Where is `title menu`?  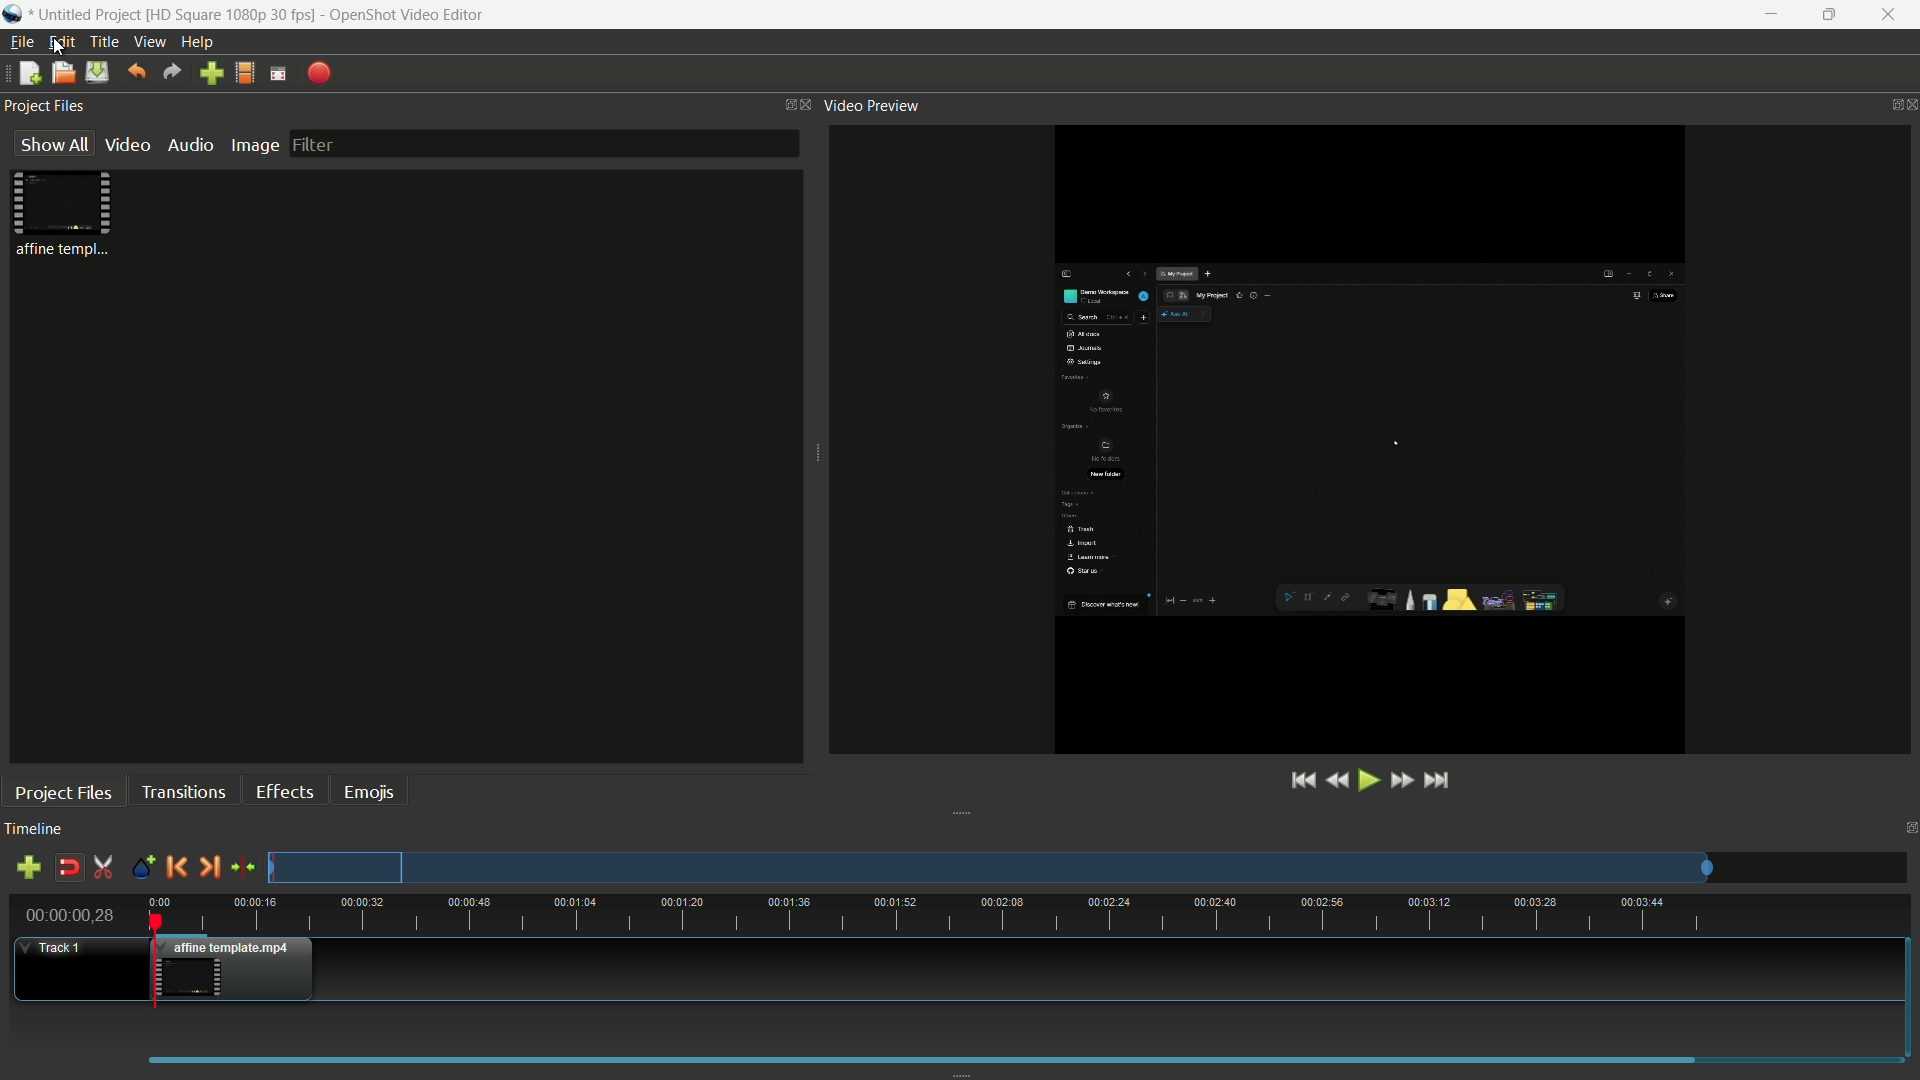
title menu is located at coordinates (104, 41).